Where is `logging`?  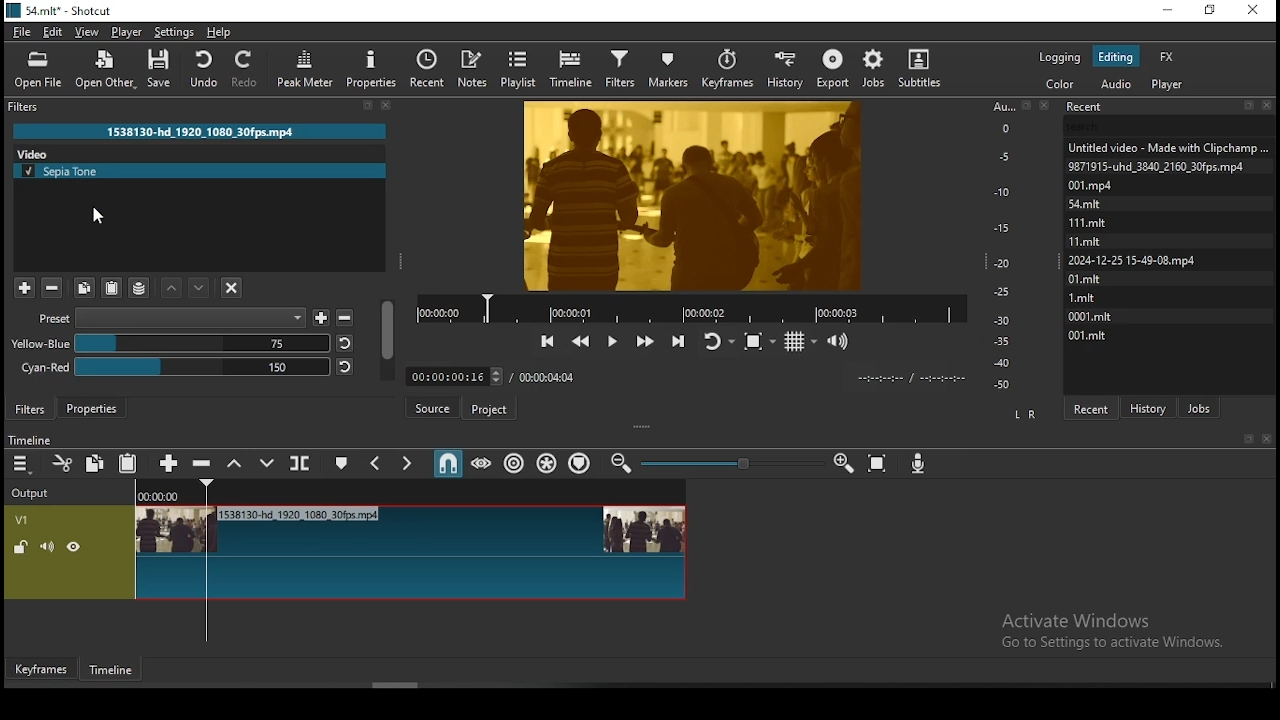 logging is located at coordinates (1061, 57).